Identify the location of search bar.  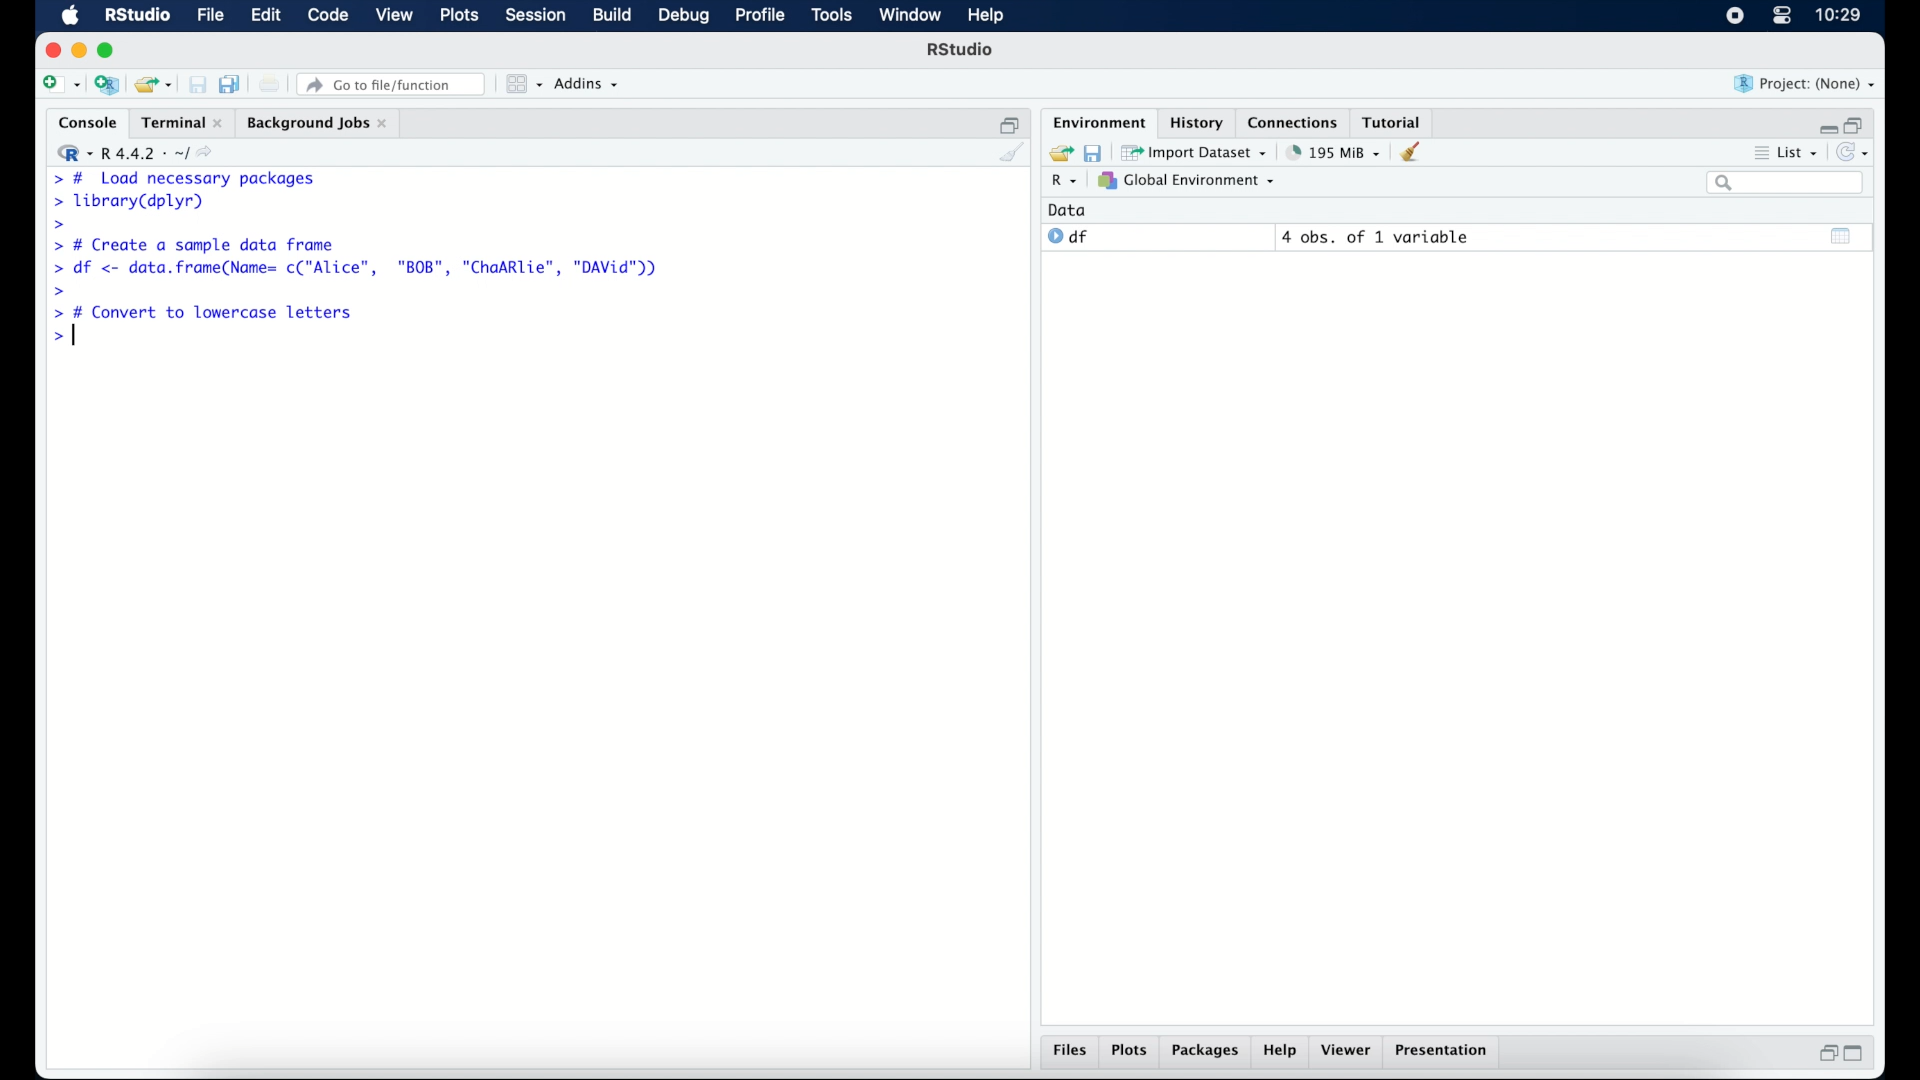
(1784, 184).